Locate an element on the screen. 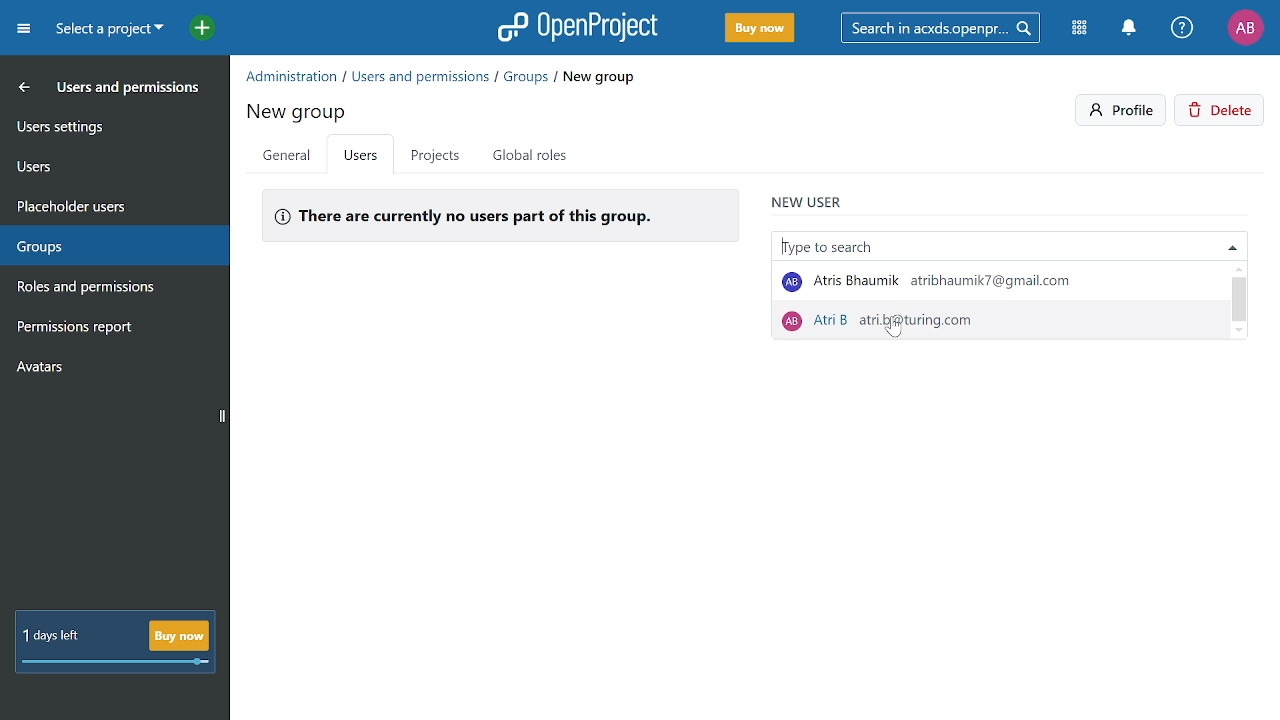 This screenshot has width=1280, height=720. User settings is located at coordinates (113, 125).